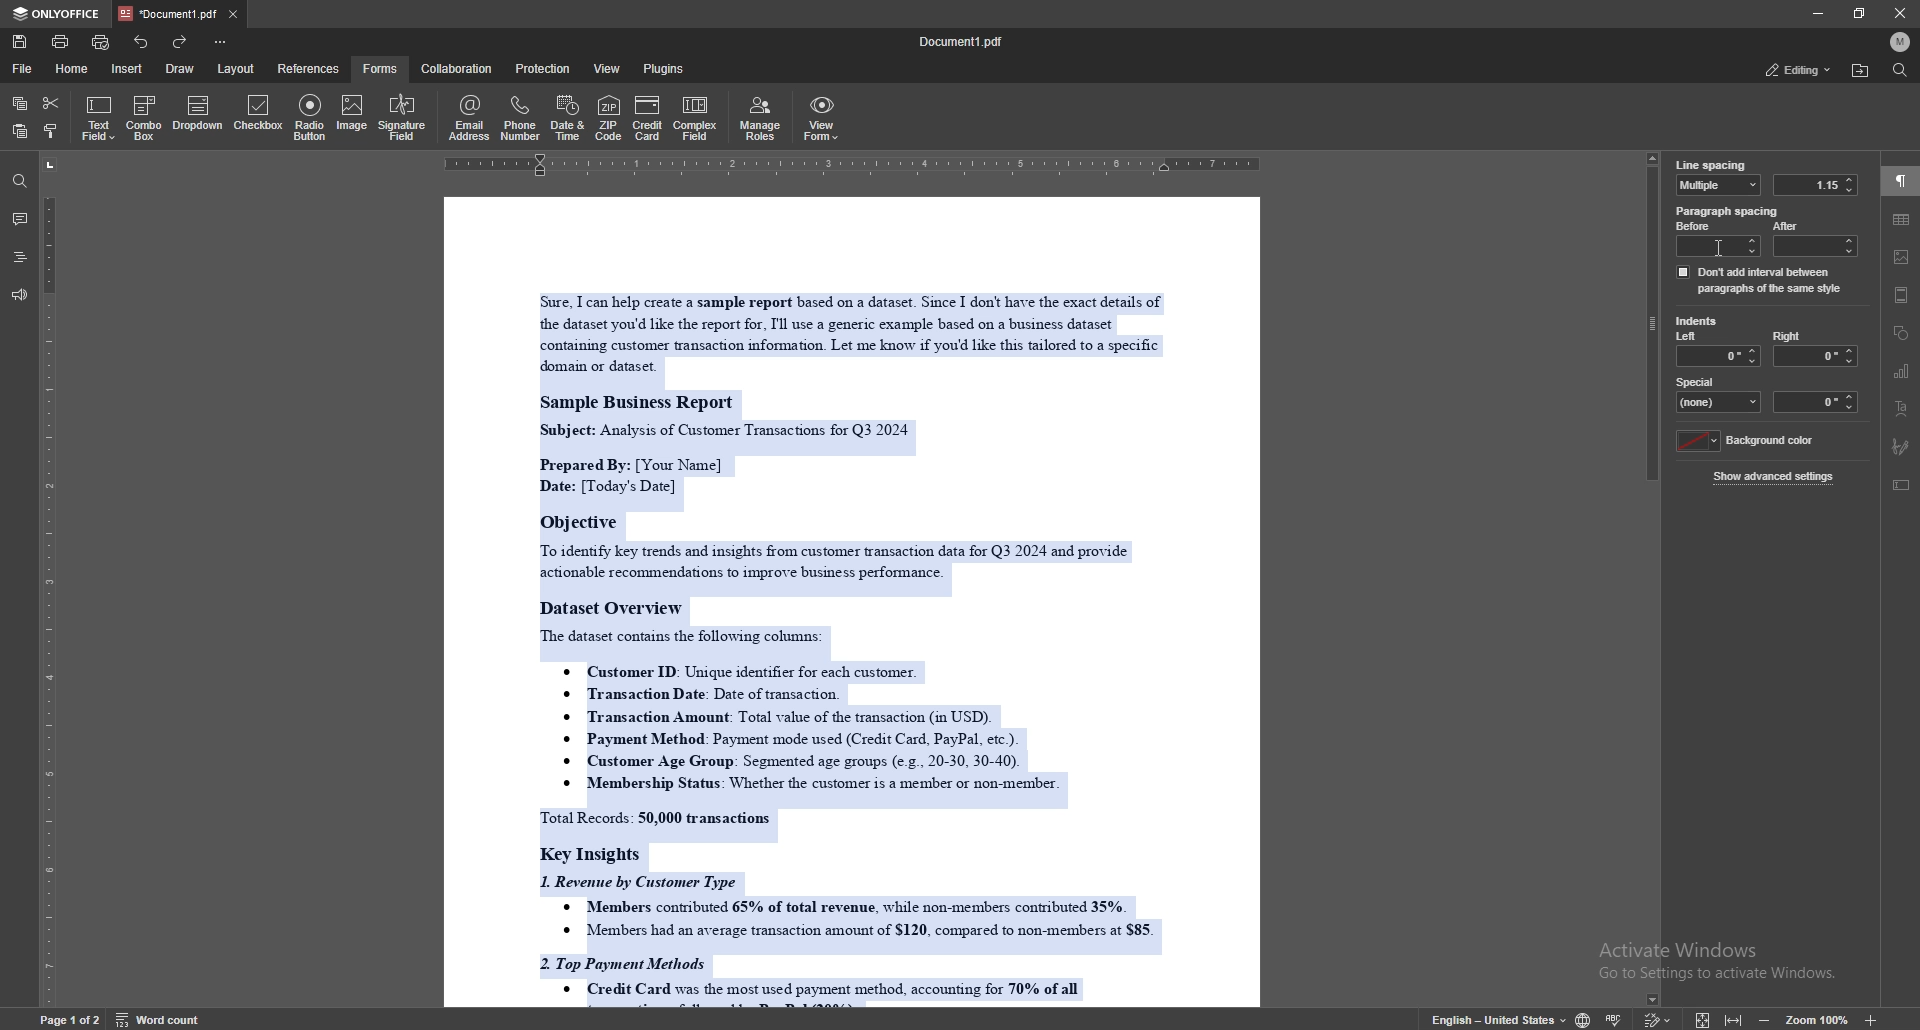  What do you see at coordinates (20, 104) in the screenshot?
I see `copy` at bounding box center [20, 104].